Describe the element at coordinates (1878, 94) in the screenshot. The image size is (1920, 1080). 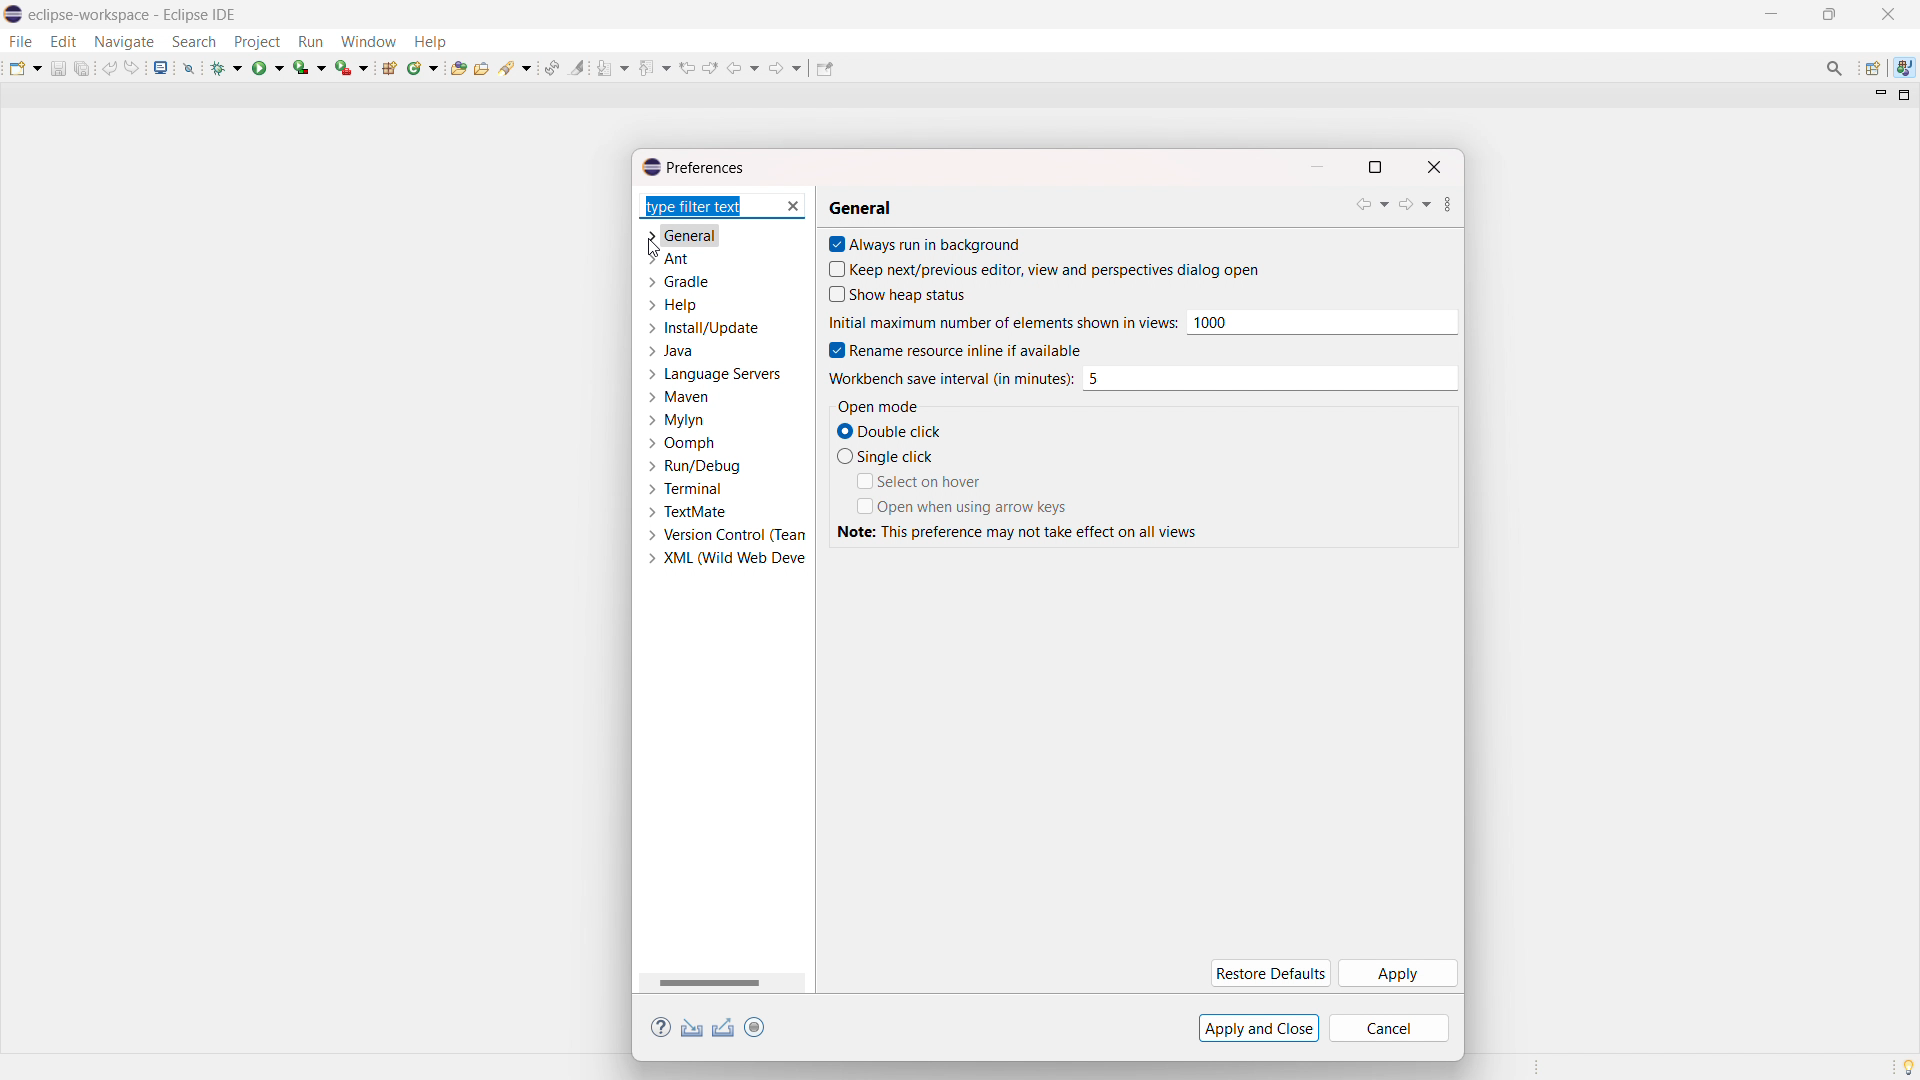
I see `minimize view` at that location.